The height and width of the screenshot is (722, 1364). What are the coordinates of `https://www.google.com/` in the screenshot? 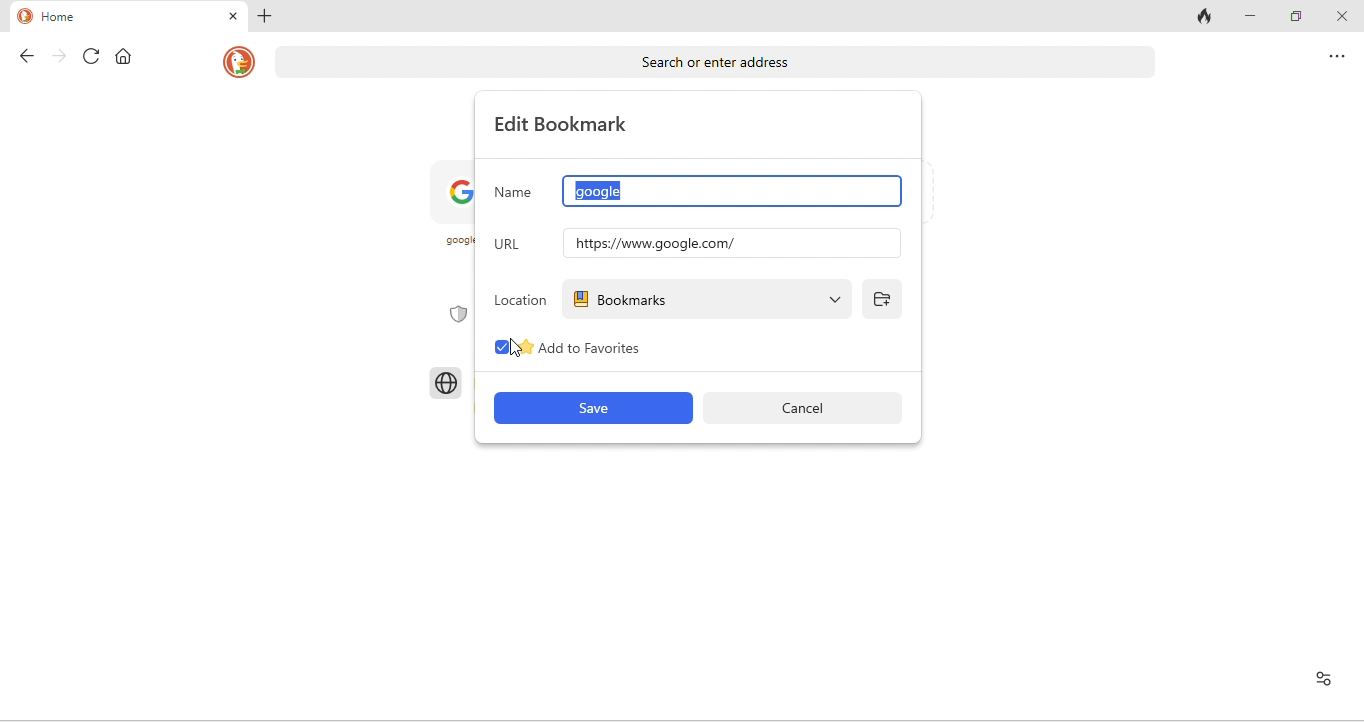 It's located at (728, 243).